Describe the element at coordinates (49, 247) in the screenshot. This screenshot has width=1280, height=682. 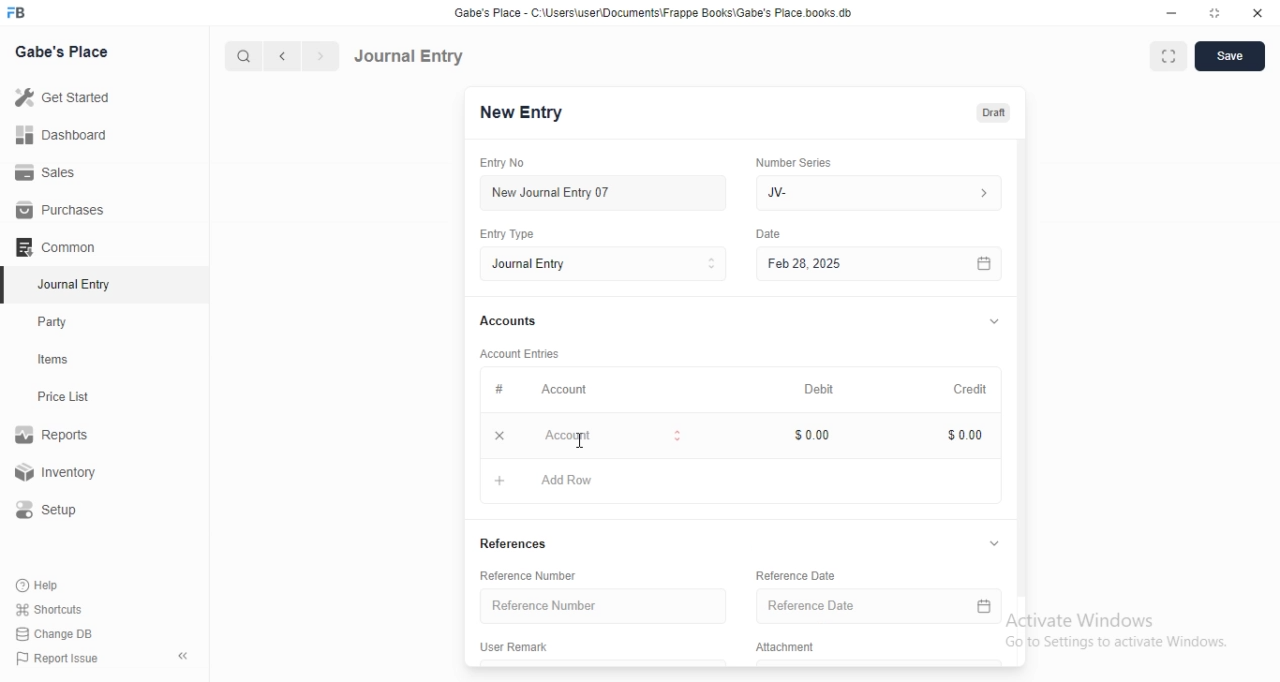
I see `Comman` at that location.